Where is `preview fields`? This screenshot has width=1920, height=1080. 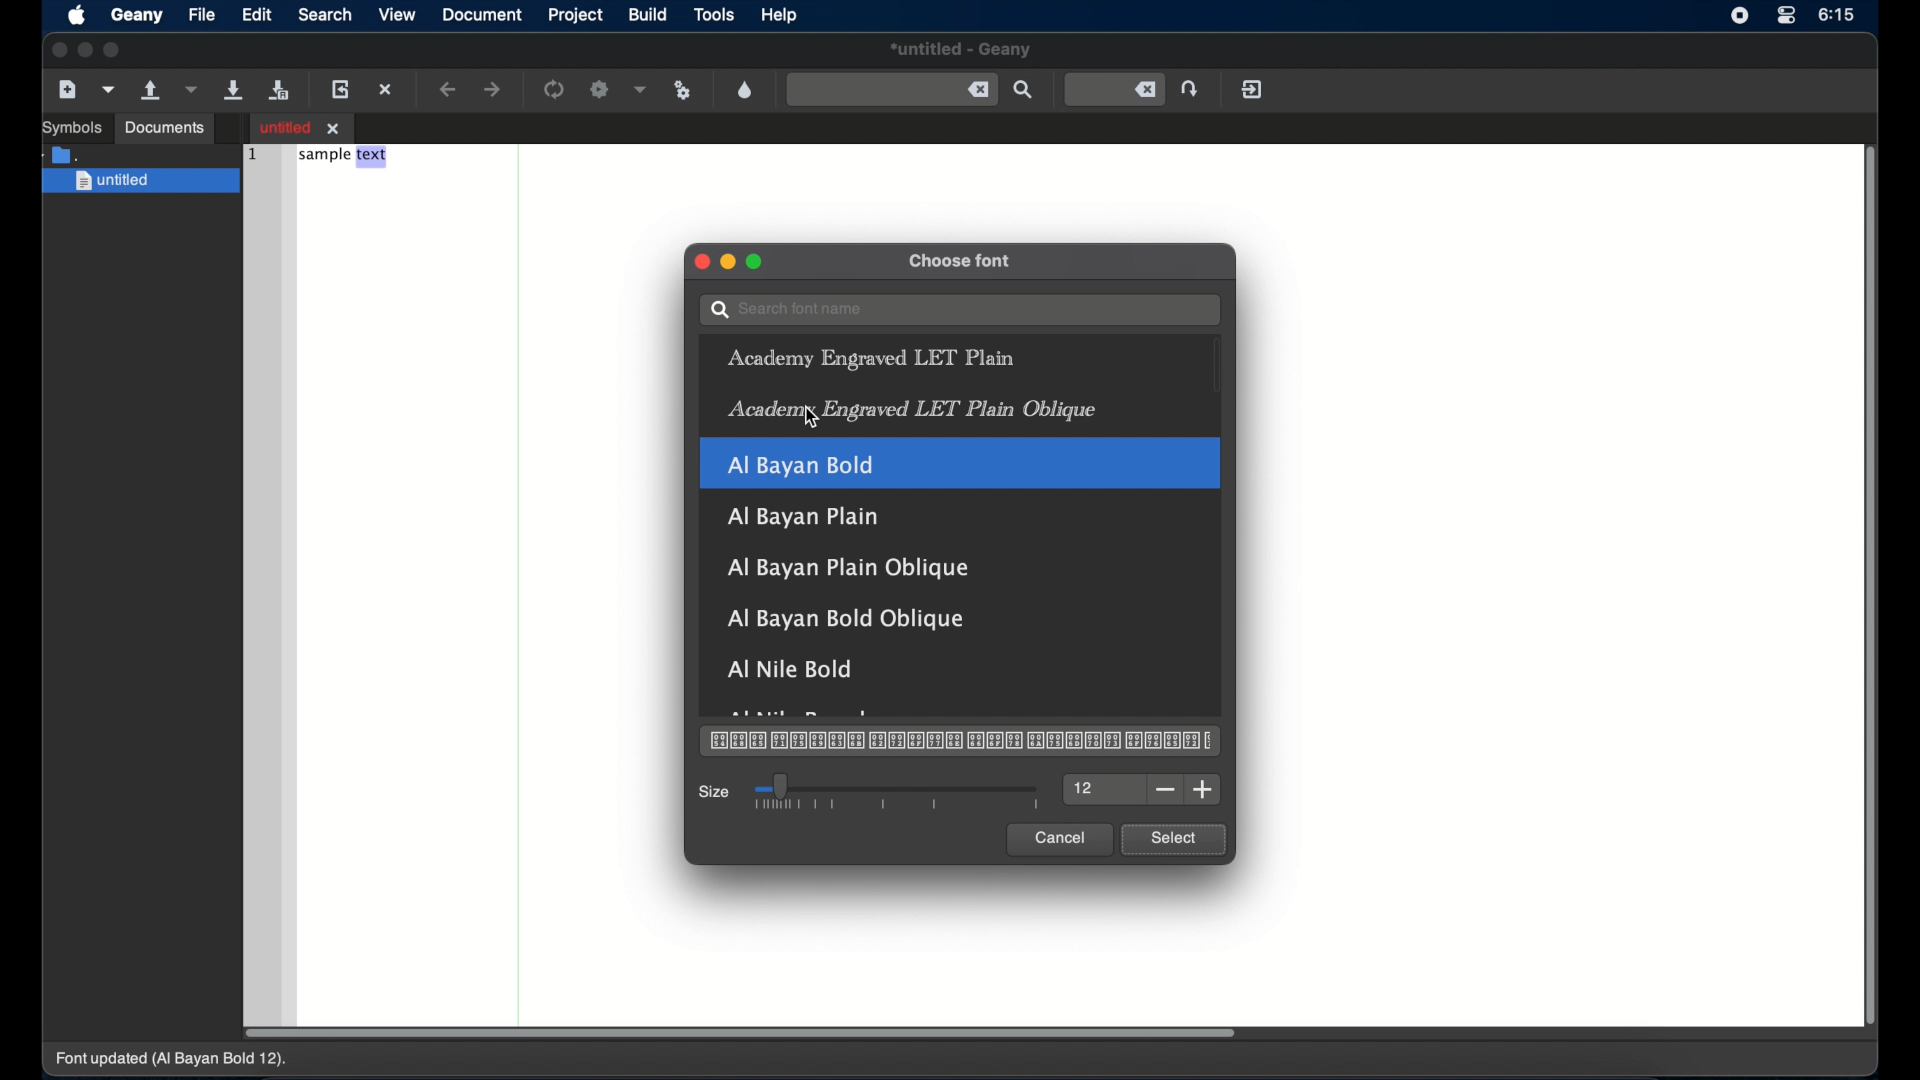
preview fields is located at coordinates (959, 742).